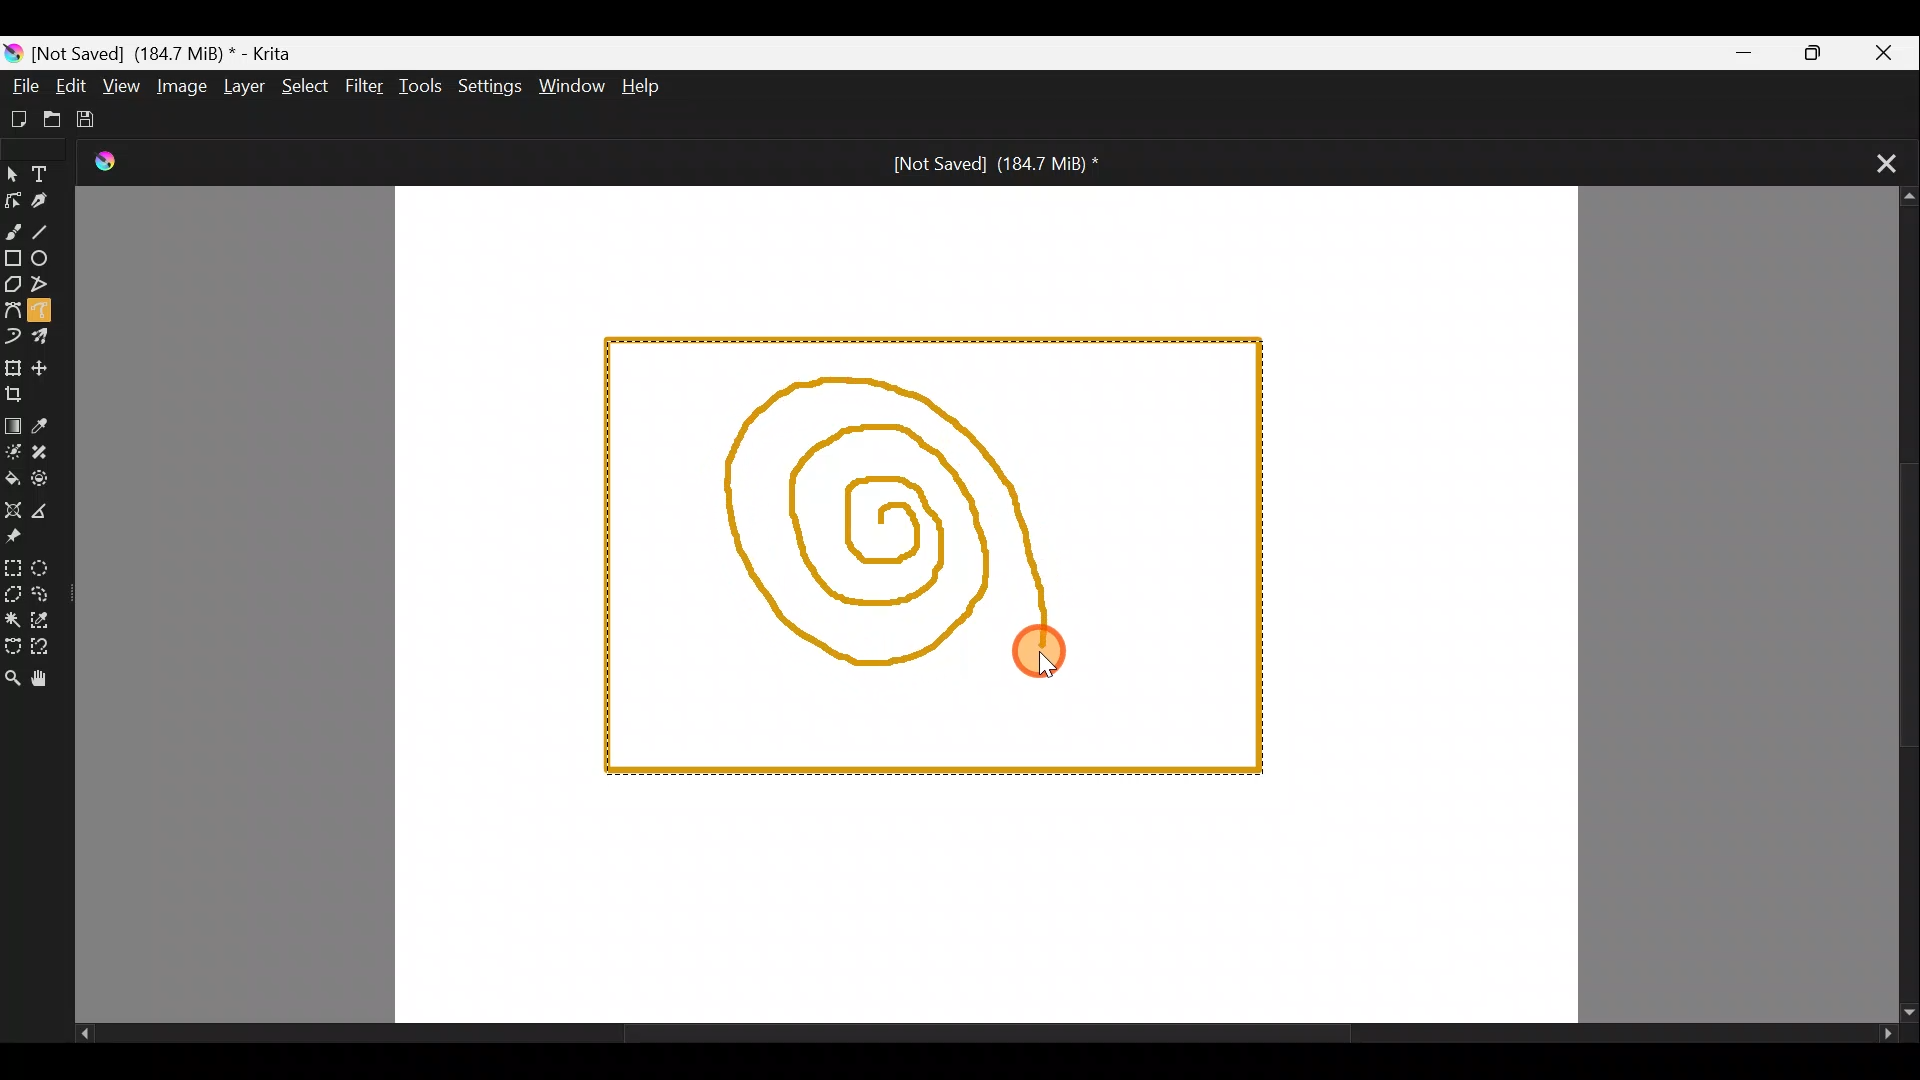 This screenshot has width=1920, height=1080. What do you see at coordinates (12, 509) in the screenshot?
I see `Assistant tool` at bounding box center [12, 509].